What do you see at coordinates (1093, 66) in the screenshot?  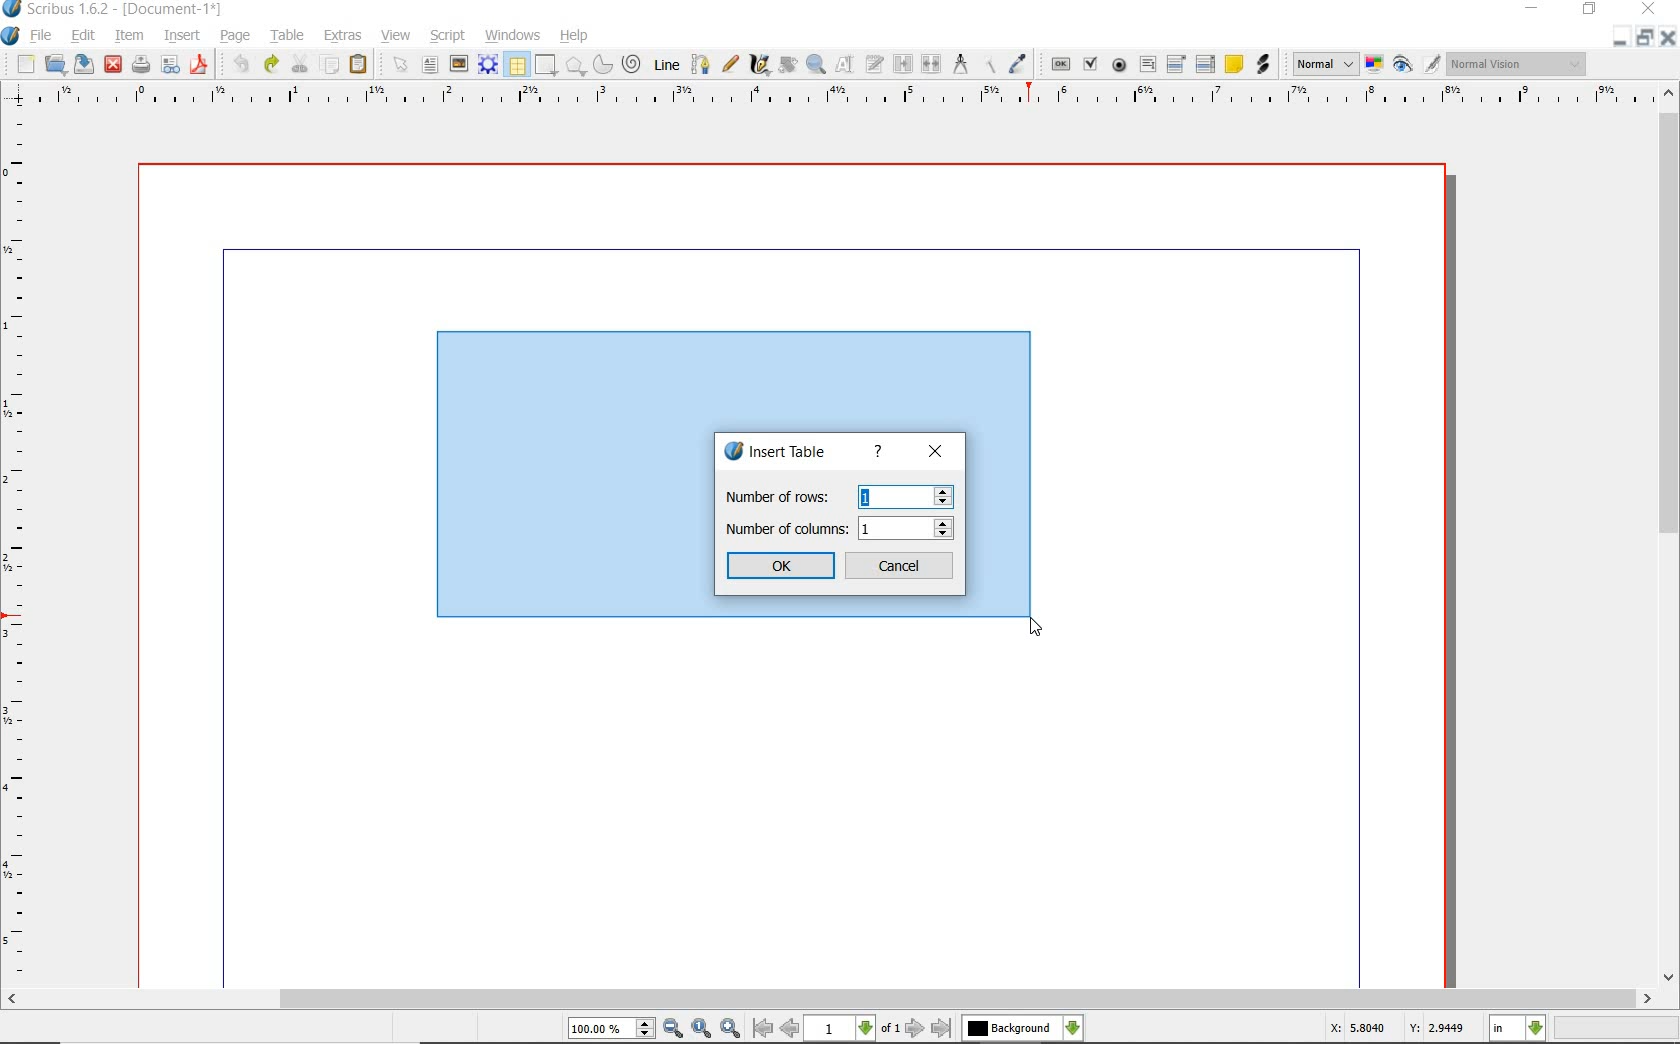 I see `pdf check box` at bounding box center [1093, 66].